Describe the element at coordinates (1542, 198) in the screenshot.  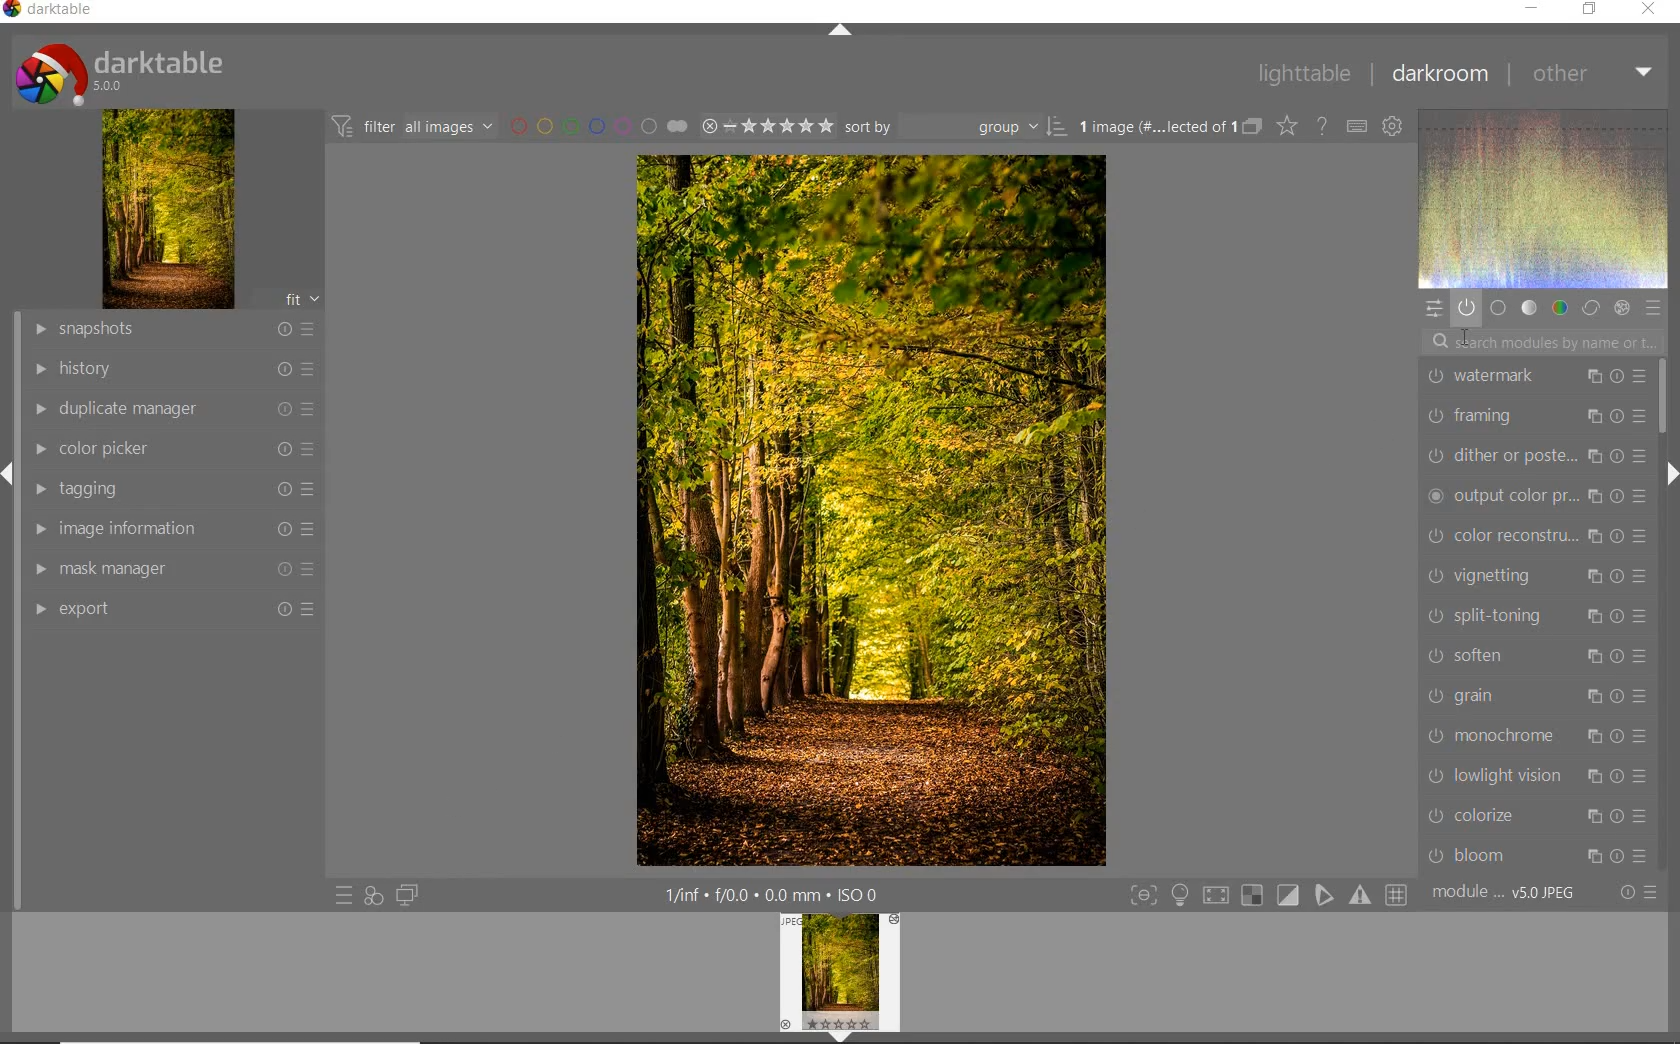
I see `wave form` at that location.